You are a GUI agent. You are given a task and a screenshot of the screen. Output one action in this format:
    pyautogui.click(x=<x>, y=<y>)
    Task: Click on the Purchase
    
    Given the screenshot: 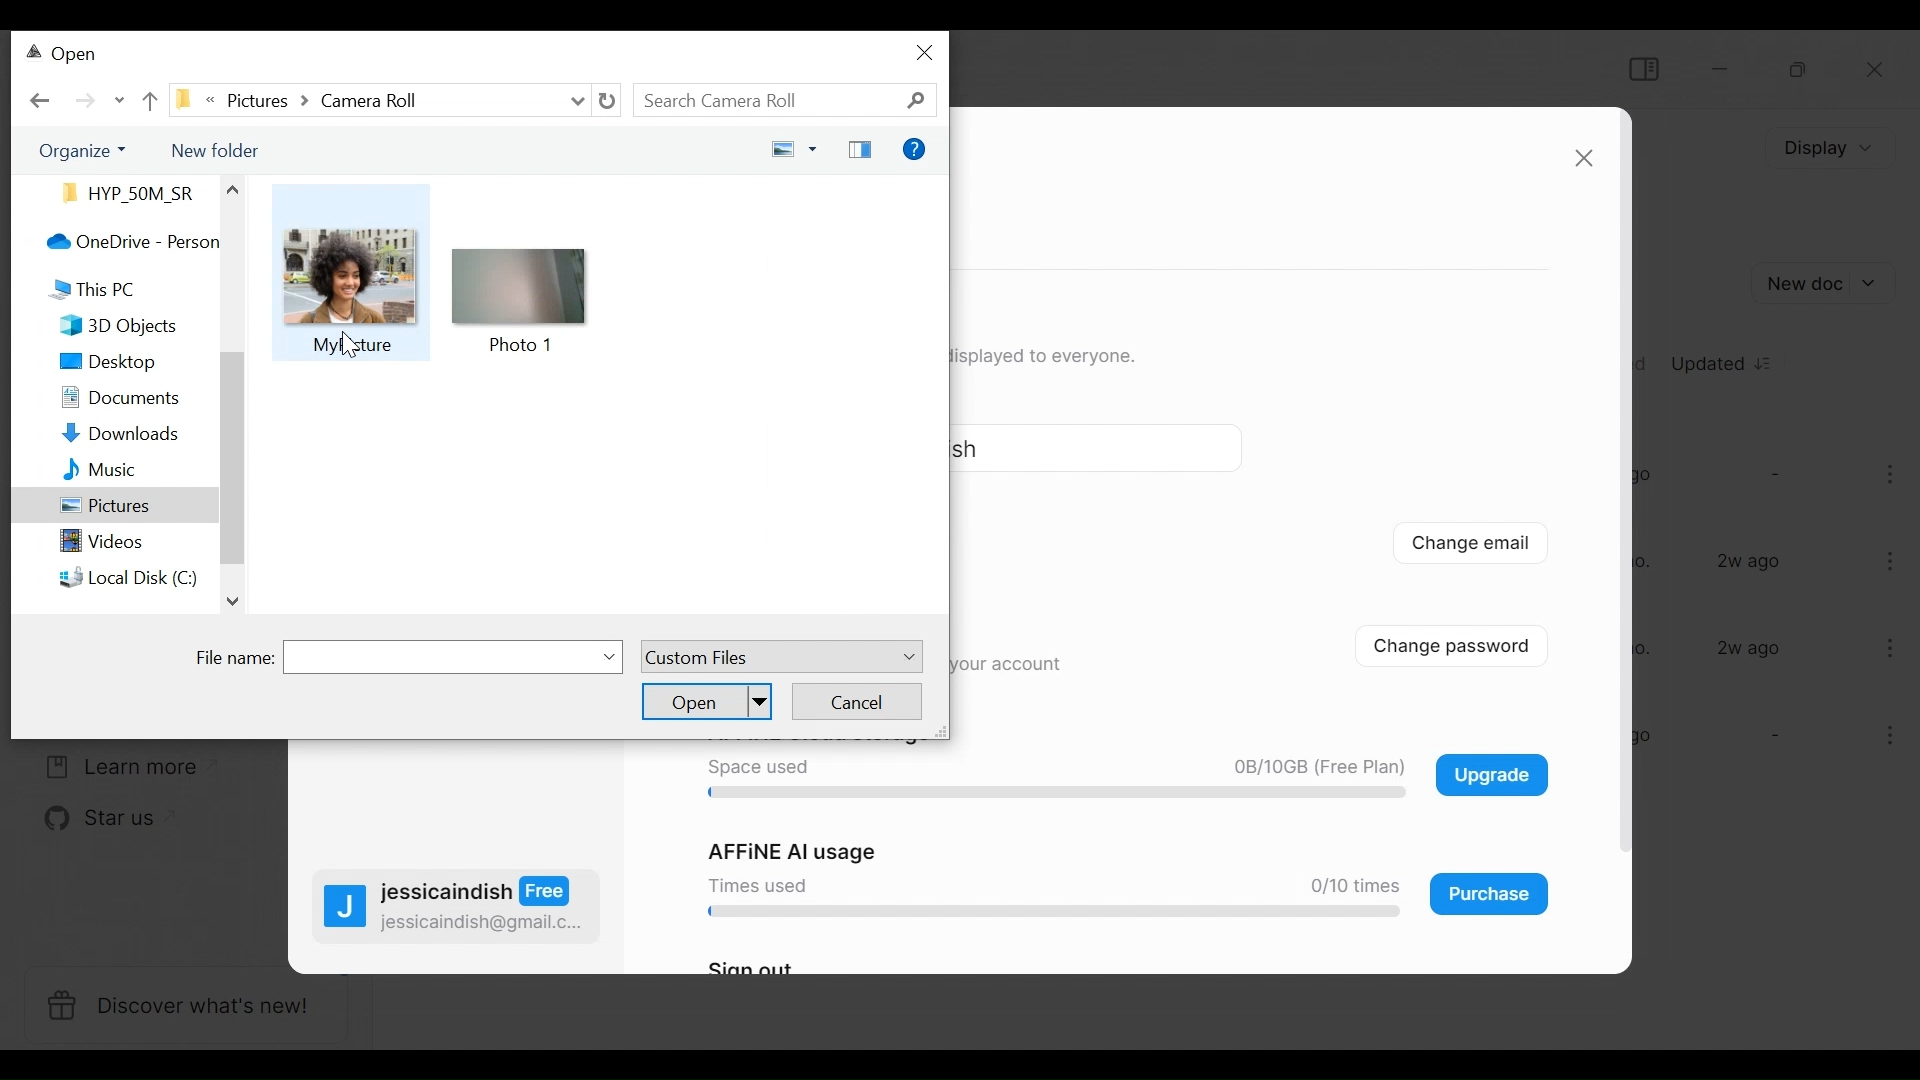 What is the action you would take?
    pyautogui.click(x=1490, y=894)
    